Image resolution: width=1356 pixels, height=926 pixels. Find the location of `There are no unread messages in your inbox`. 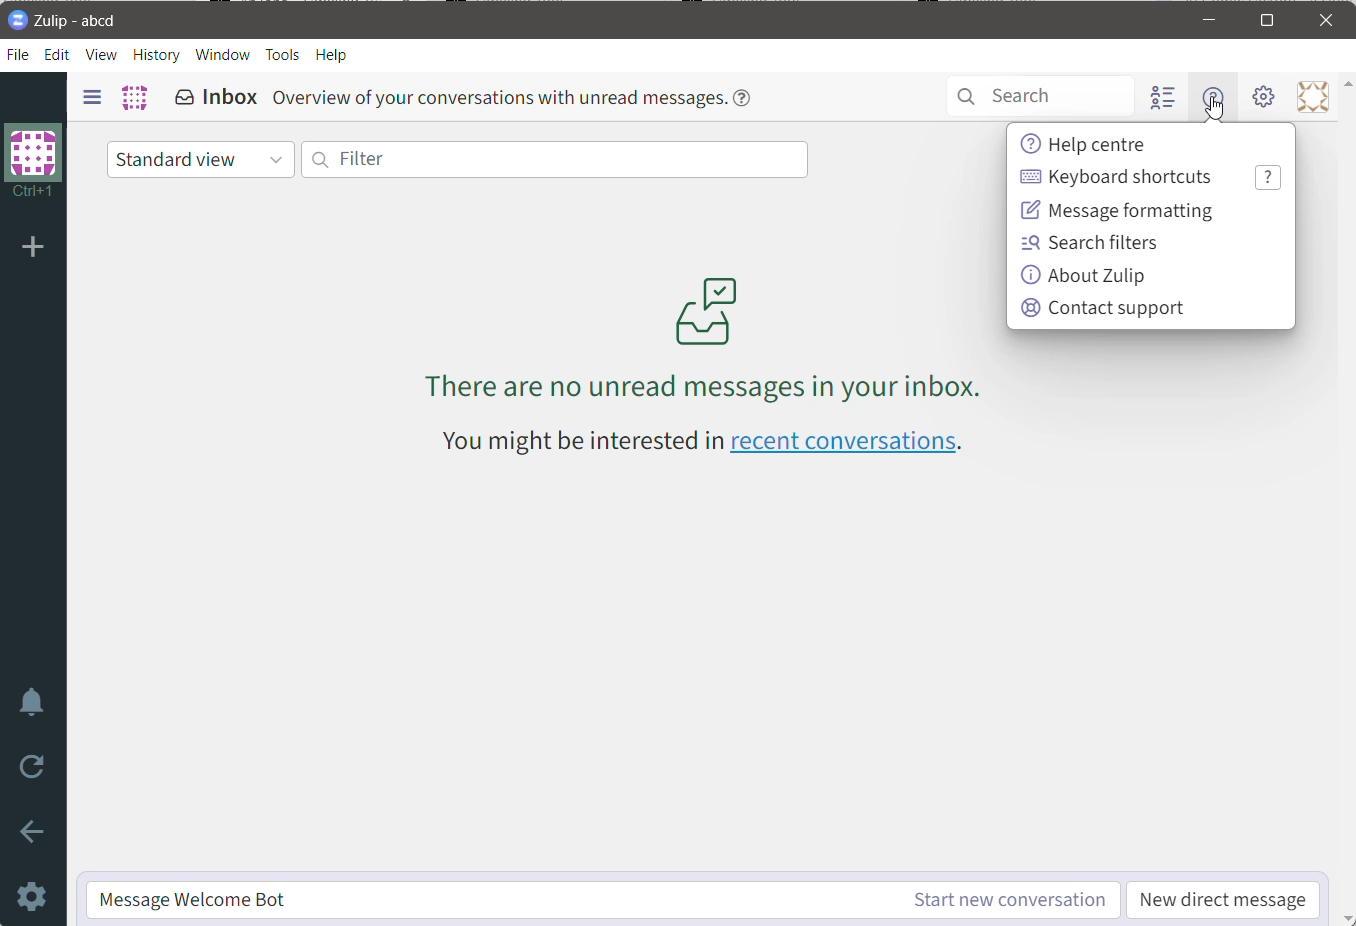

There are no unread messages in your inbox is located at coordinates (706, 325).